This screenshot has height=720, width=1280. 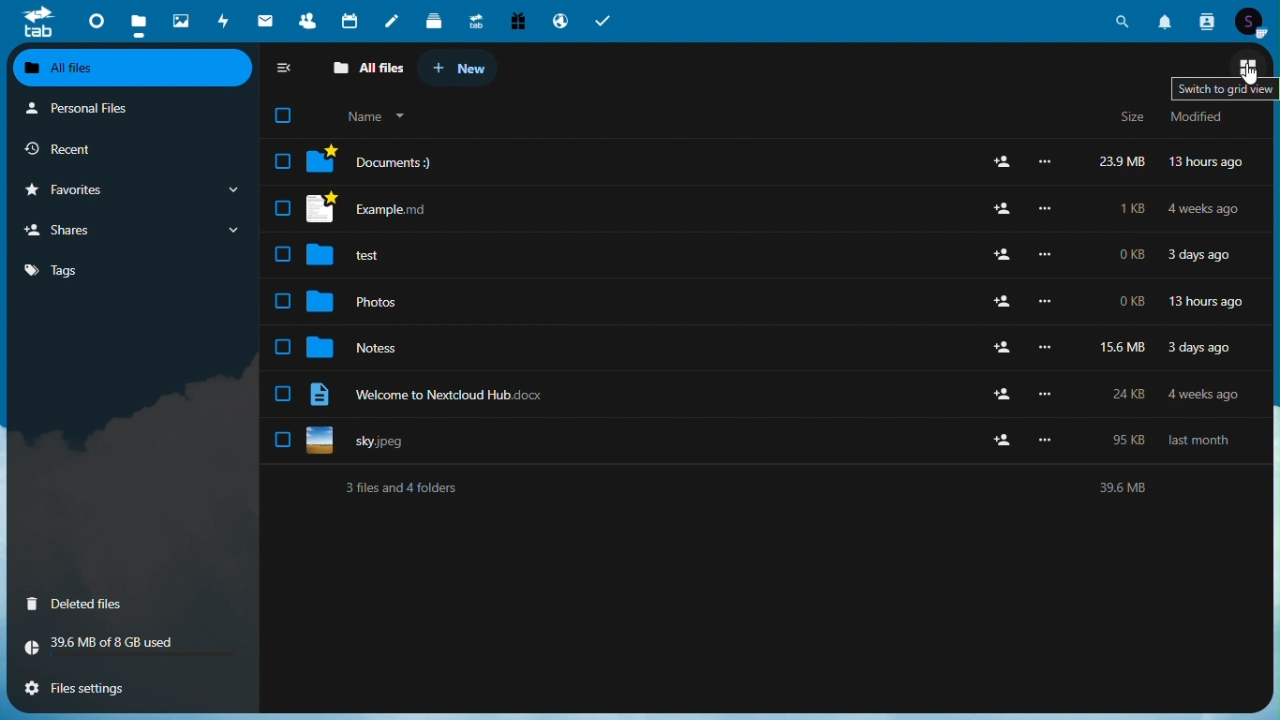 I want to click on 13 hours ago, so click(x=1204, y=302).